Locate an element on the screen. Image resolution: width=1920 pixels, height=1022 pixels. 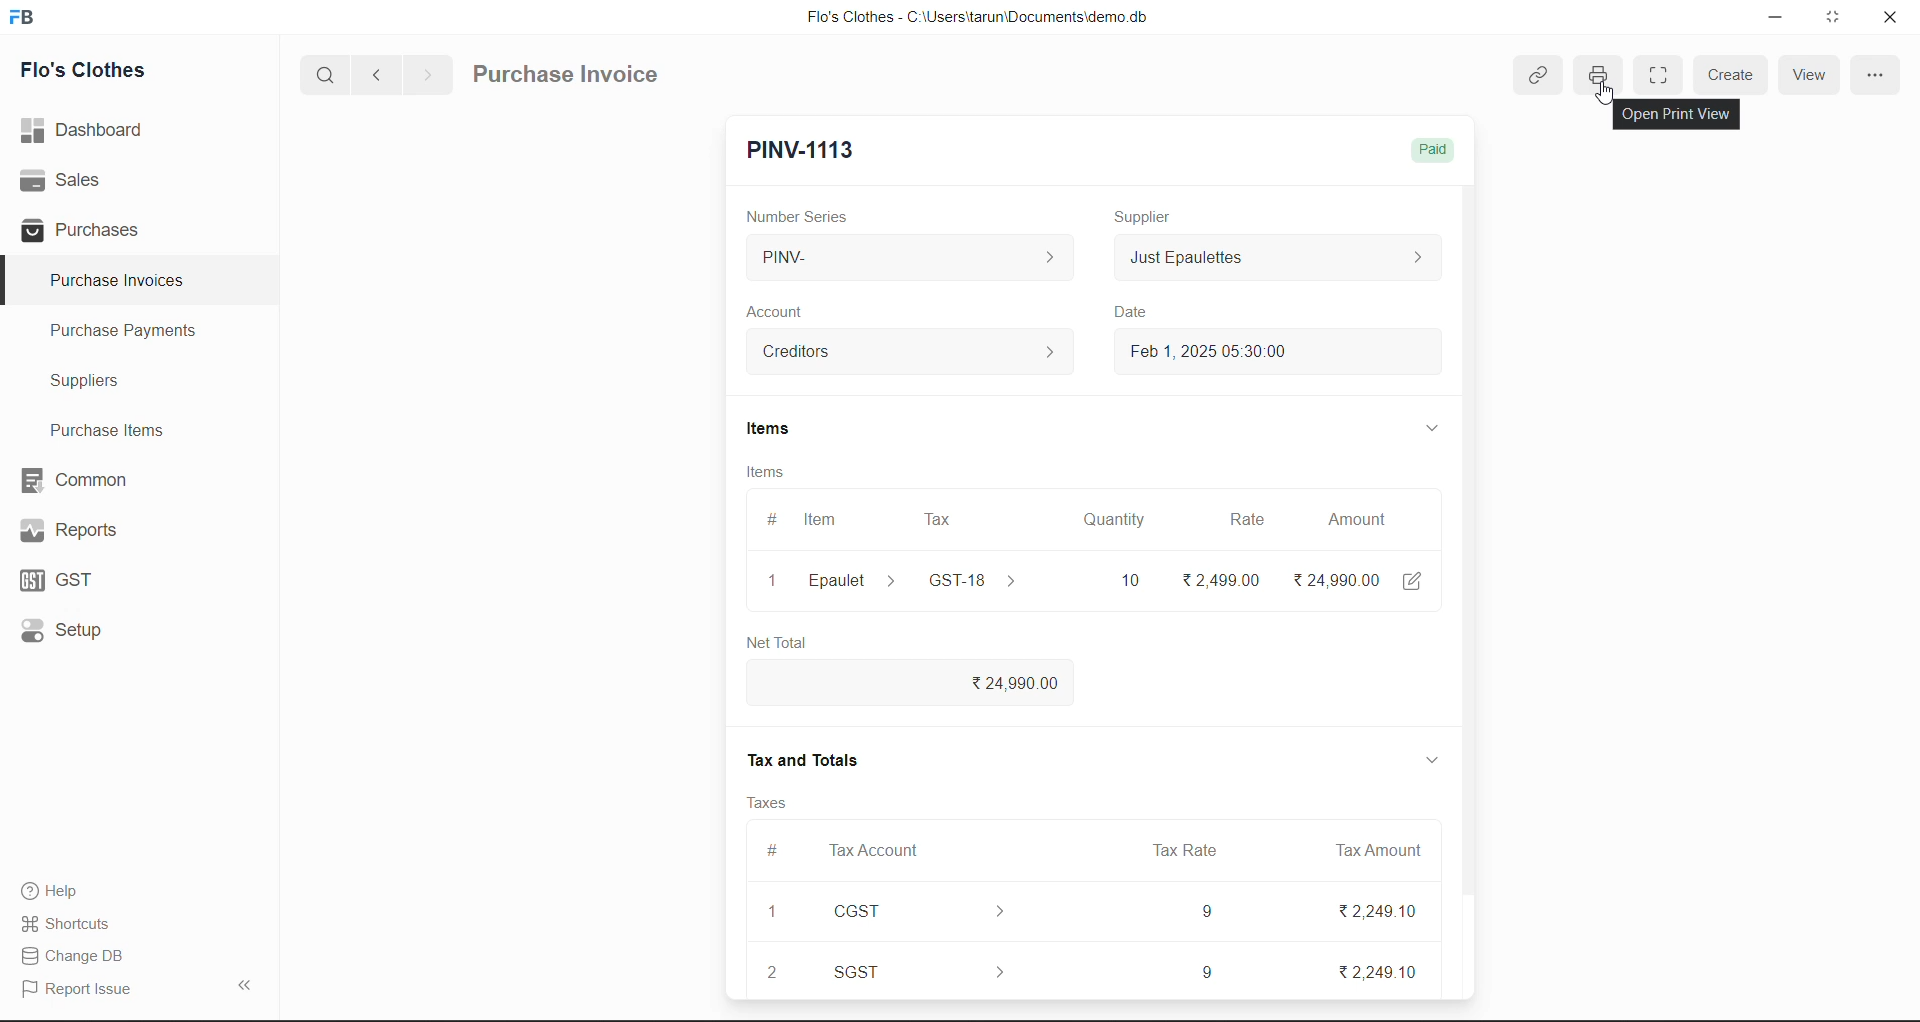
search is located at coordinates (328, 74).